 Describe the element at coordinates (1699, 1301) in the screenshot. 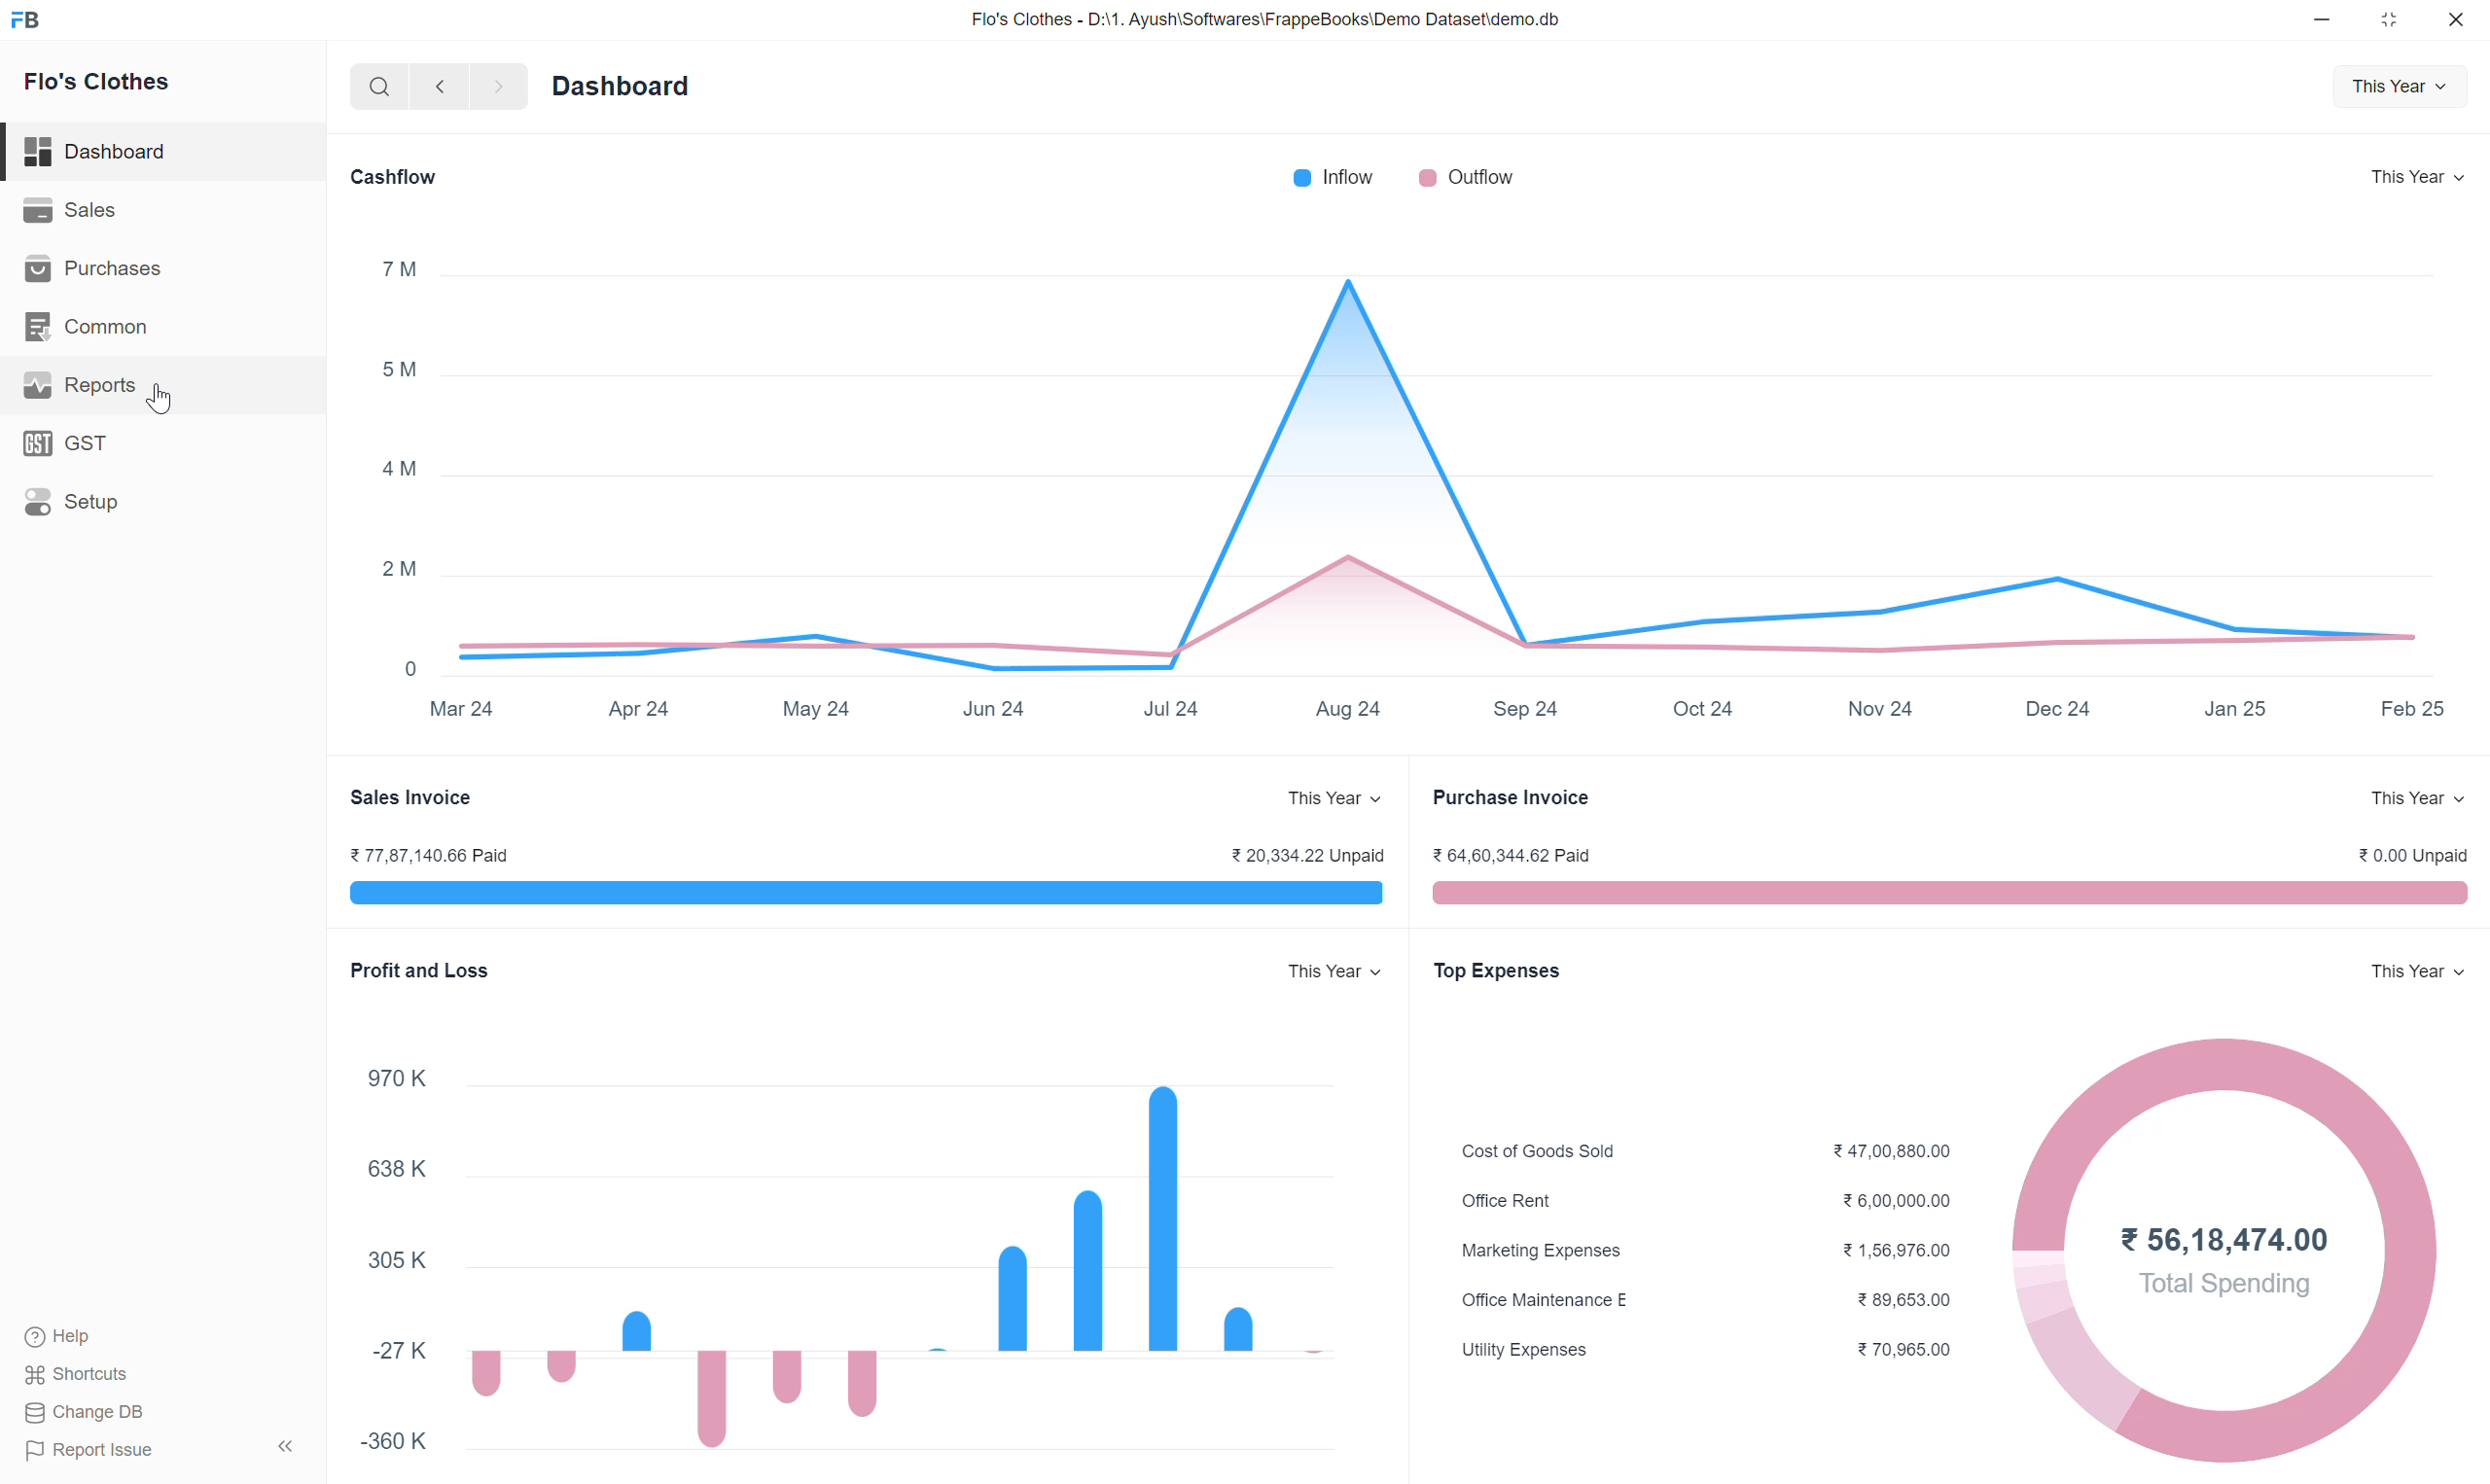

I see `Office Maintenance E 289,653.00` at that location.